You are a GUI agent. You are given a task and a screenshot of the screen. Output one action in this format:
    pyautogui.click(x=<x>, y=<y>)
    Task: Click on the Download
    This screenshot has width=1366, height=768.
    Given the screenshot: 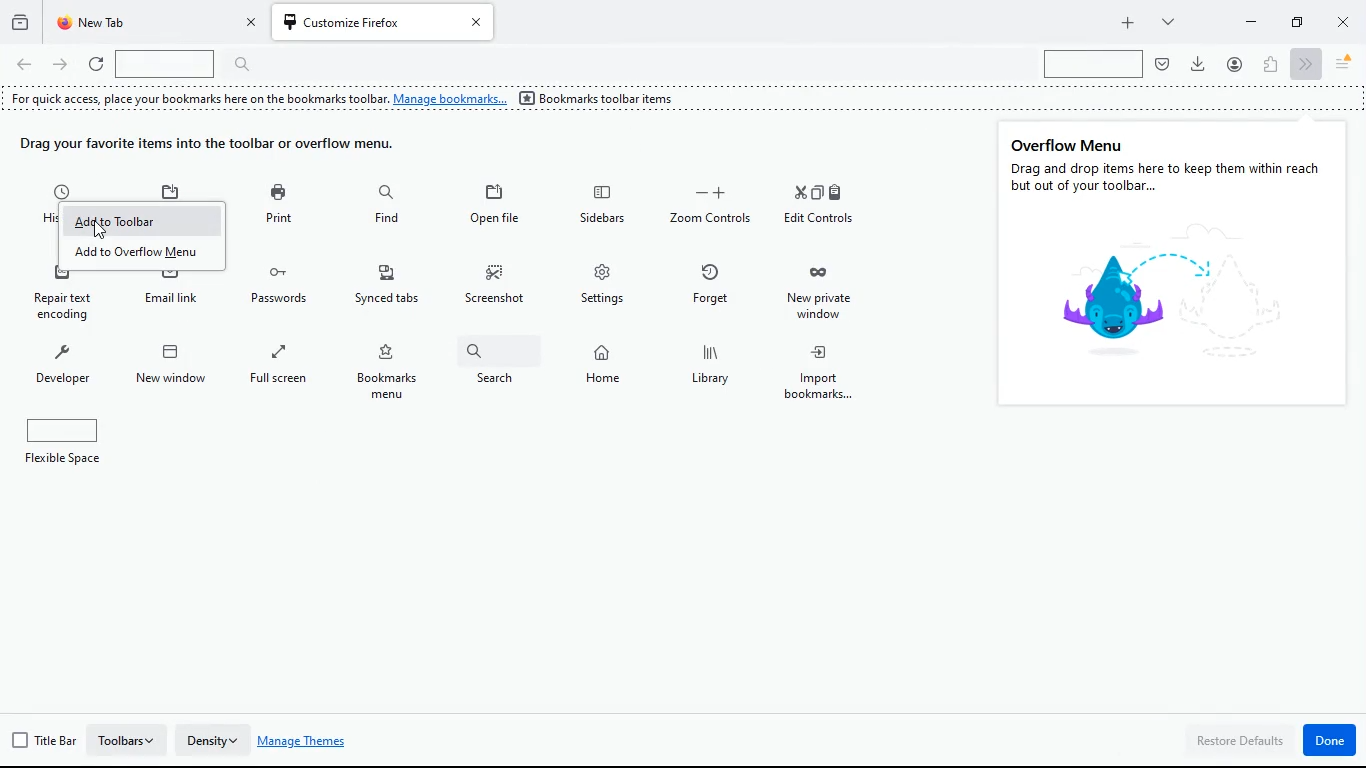 What is the action you would take?
    pyautogui.click(x=1198, y=63)
    